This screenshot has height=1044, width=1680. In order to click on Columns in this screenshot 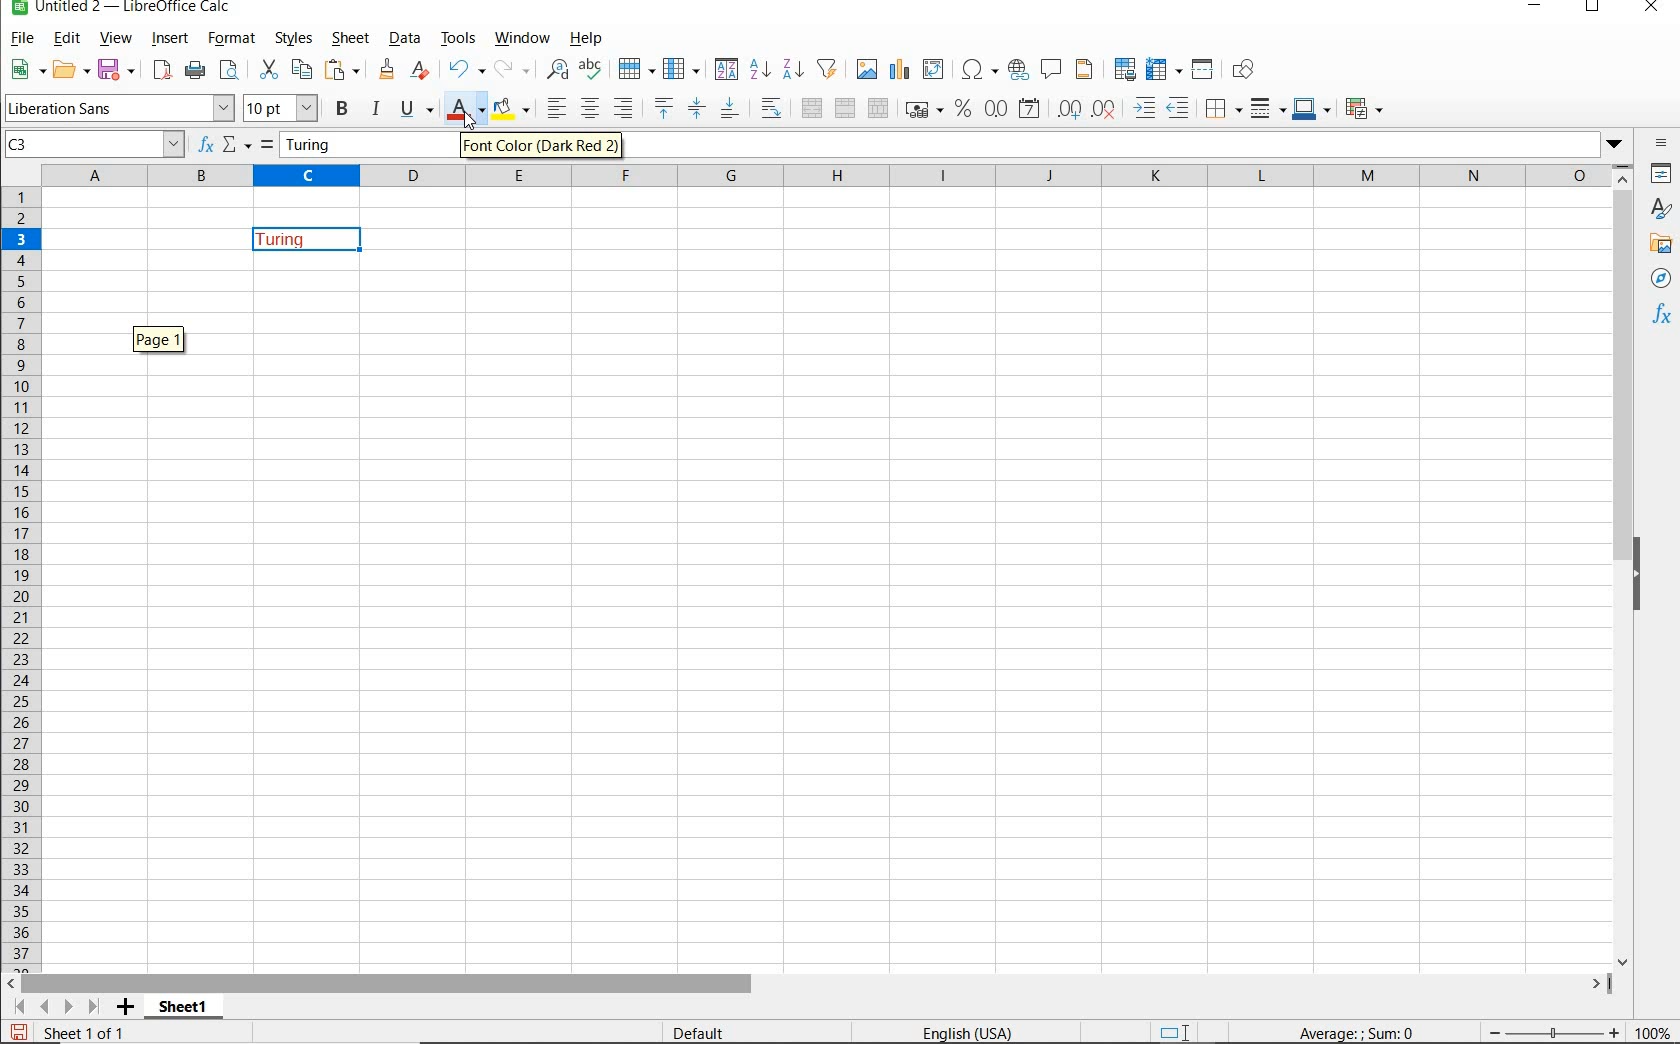, I will do `click(826, 177)`.